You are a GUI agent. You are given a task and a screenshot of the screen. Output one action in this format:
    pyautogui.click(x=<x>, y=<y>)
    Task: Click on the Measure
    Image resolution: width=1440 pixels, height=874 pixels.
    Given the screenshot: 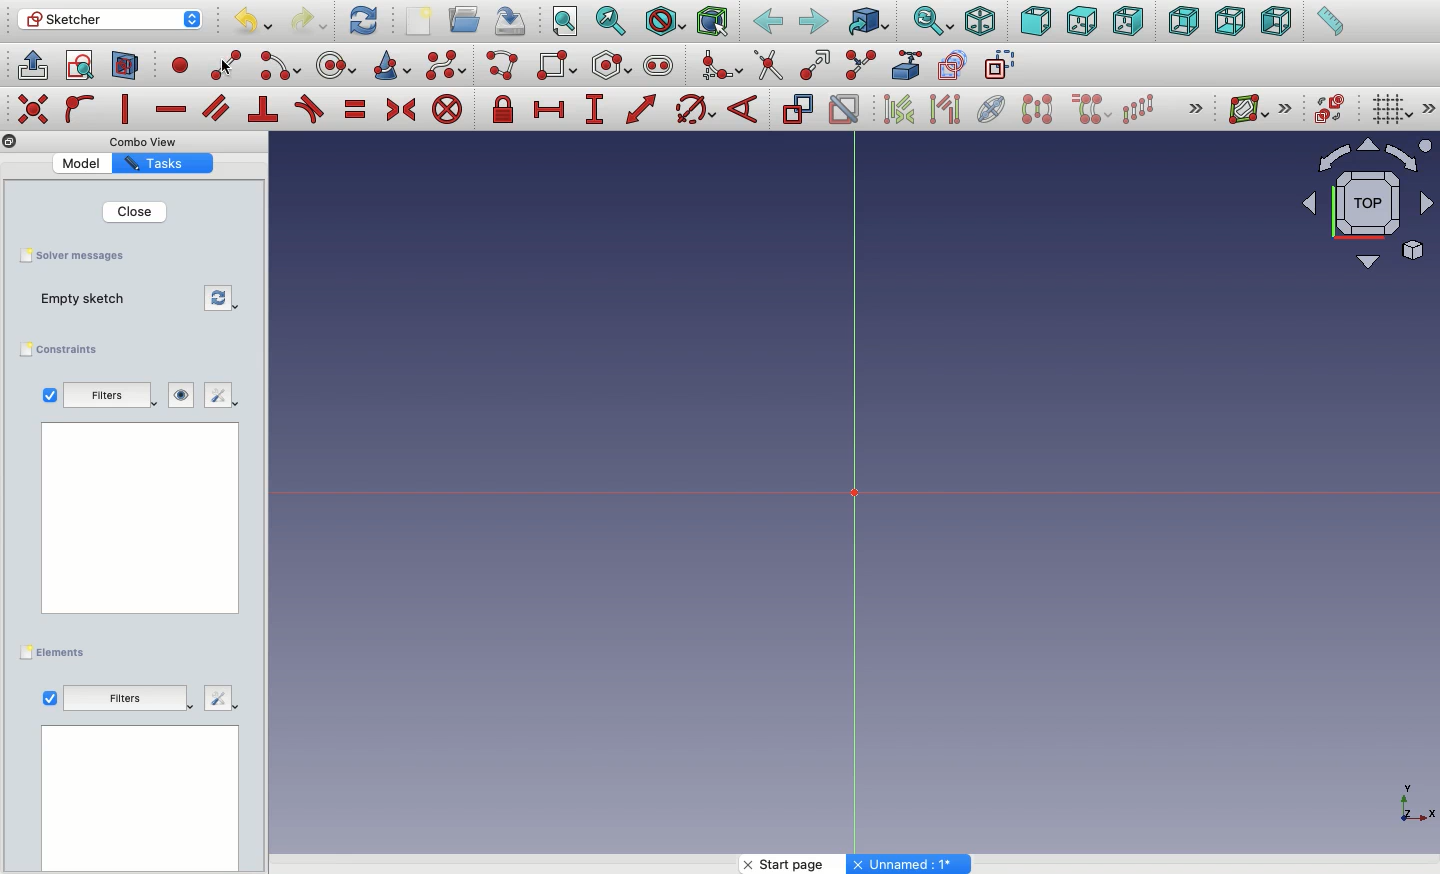 What is the action you would take?
    pyautogui.click(x=1328, y=23)
    